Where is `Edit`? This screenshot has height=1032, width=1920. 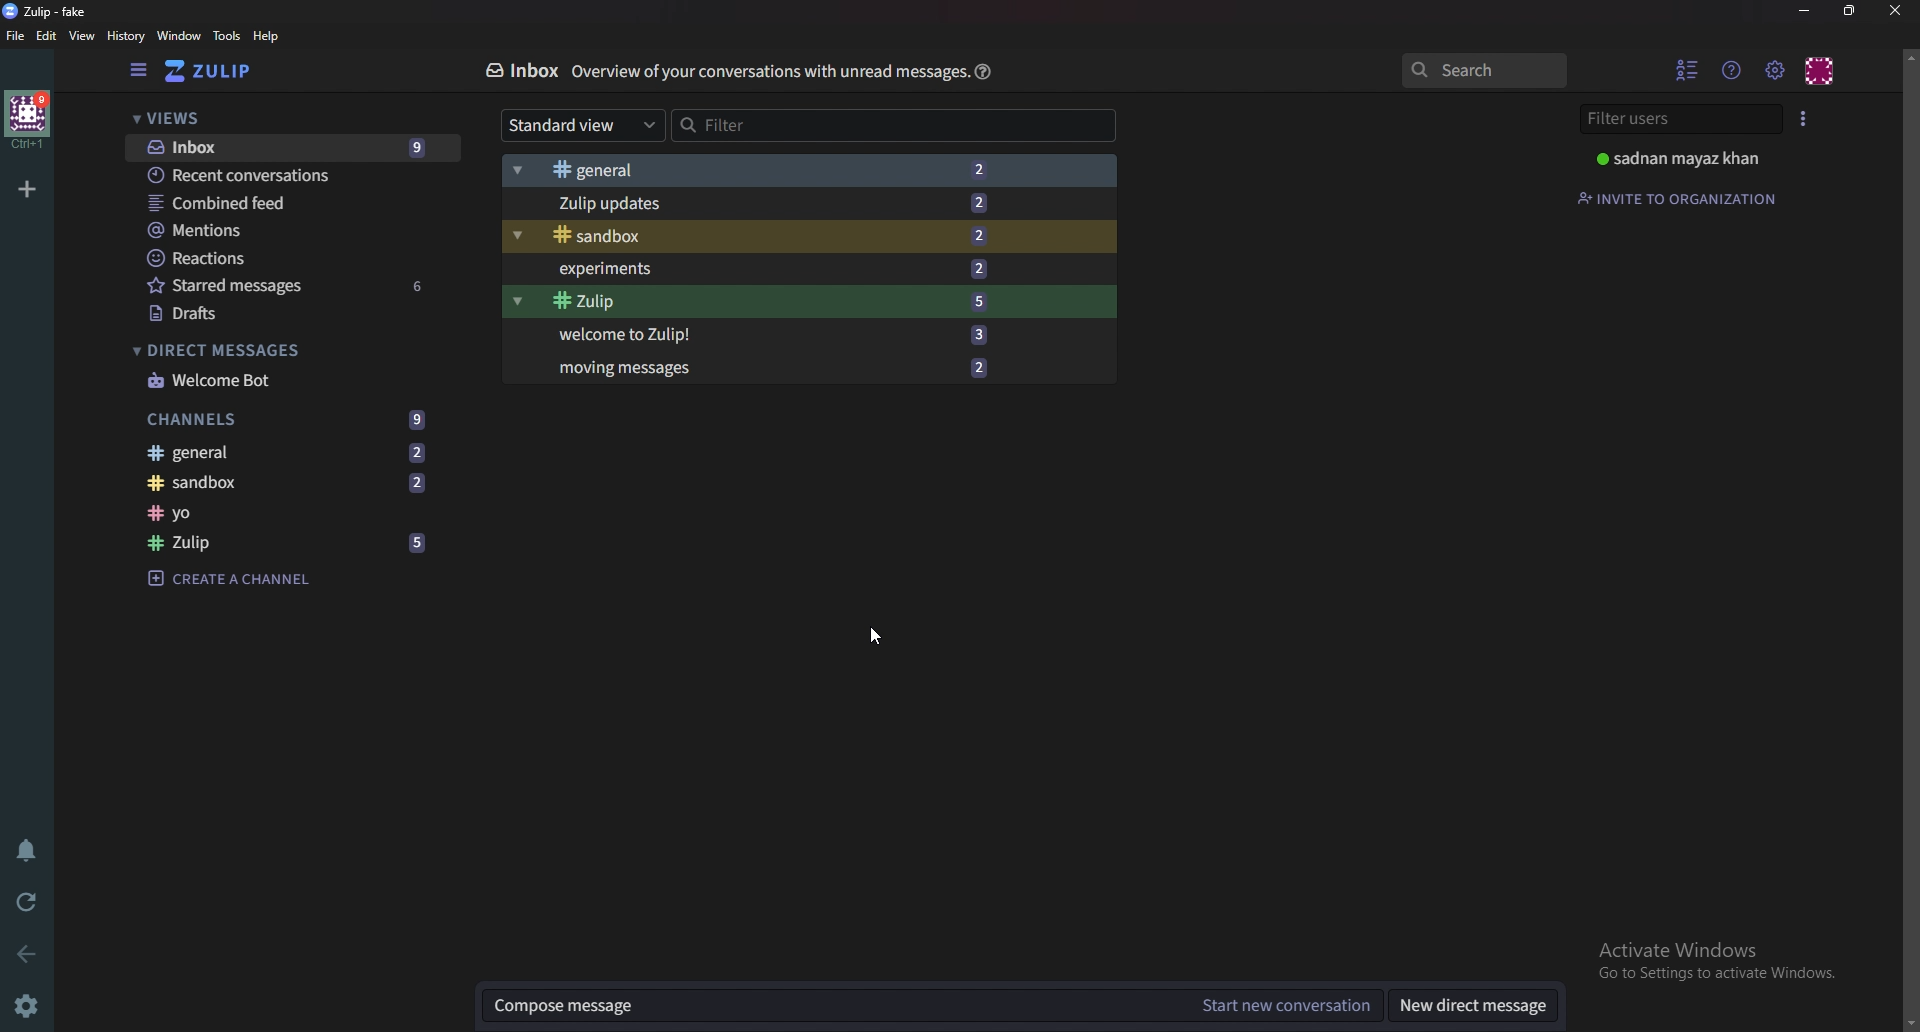
Edit is located at coordinates (46, 36).